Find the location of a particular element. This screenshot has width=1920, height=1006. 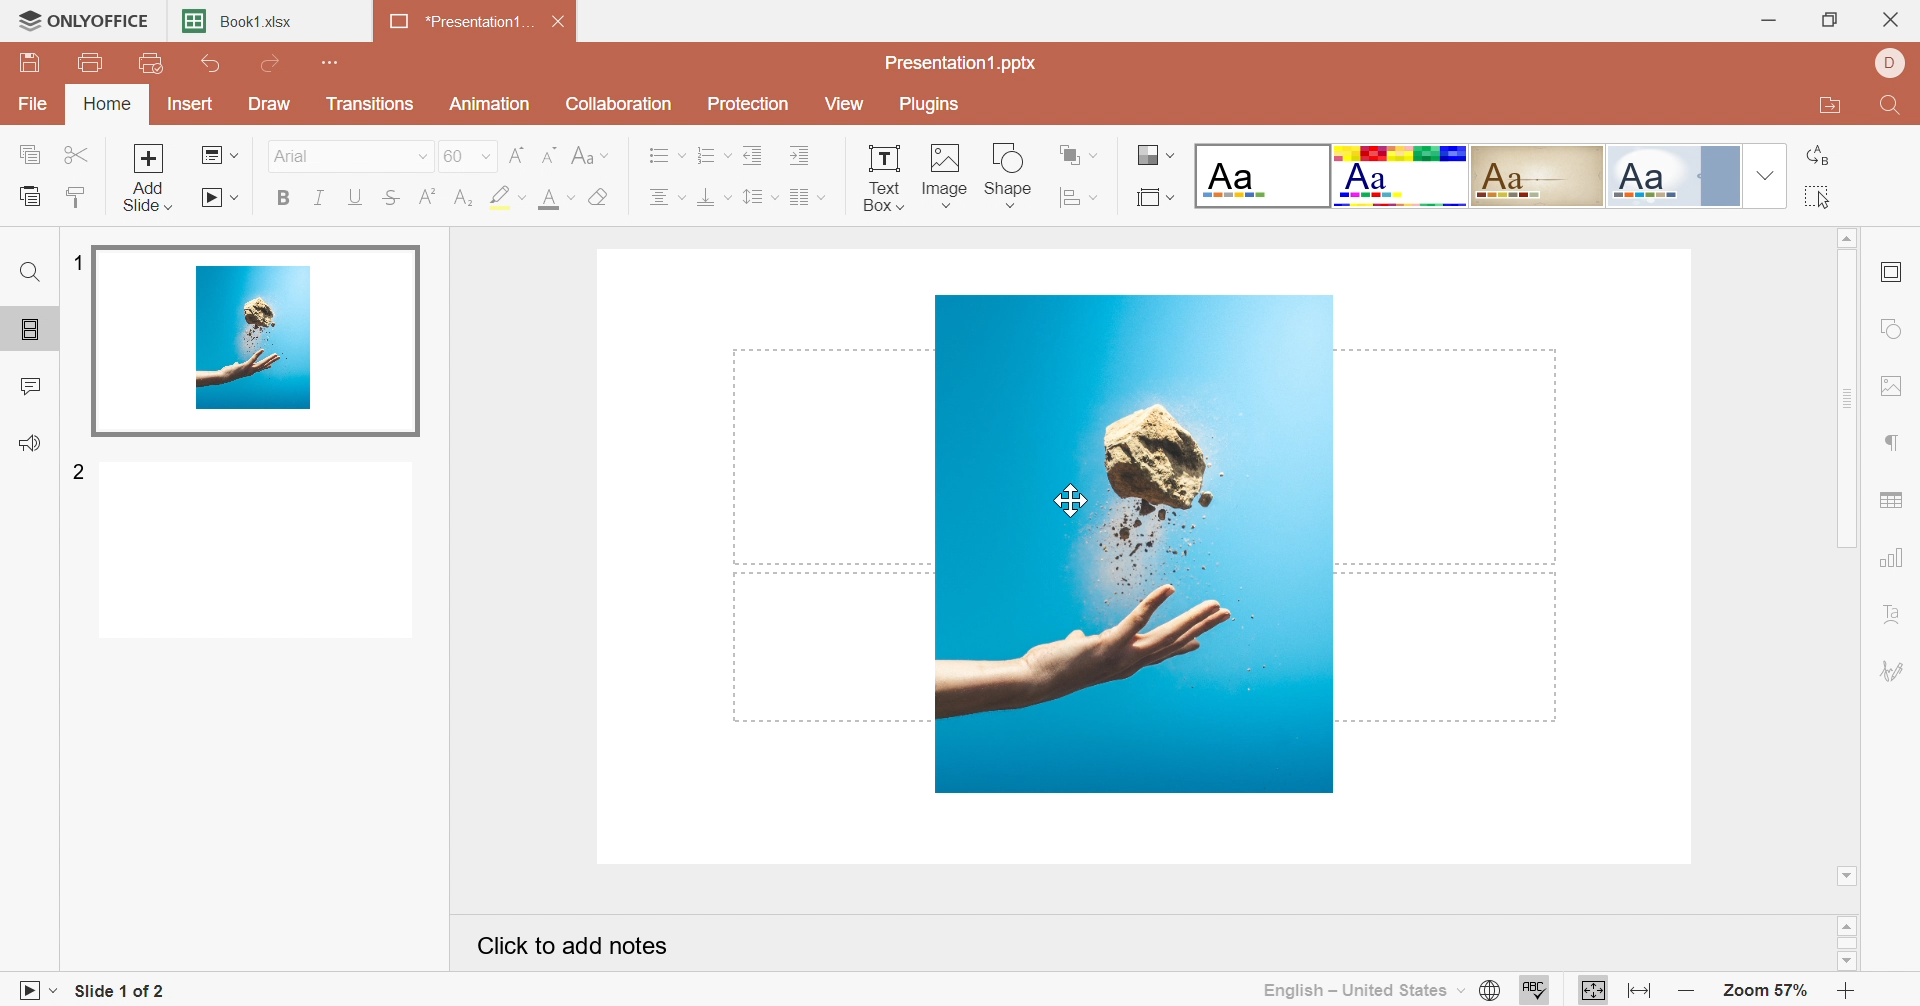

Increment font size is located at coordinates (516, 153).